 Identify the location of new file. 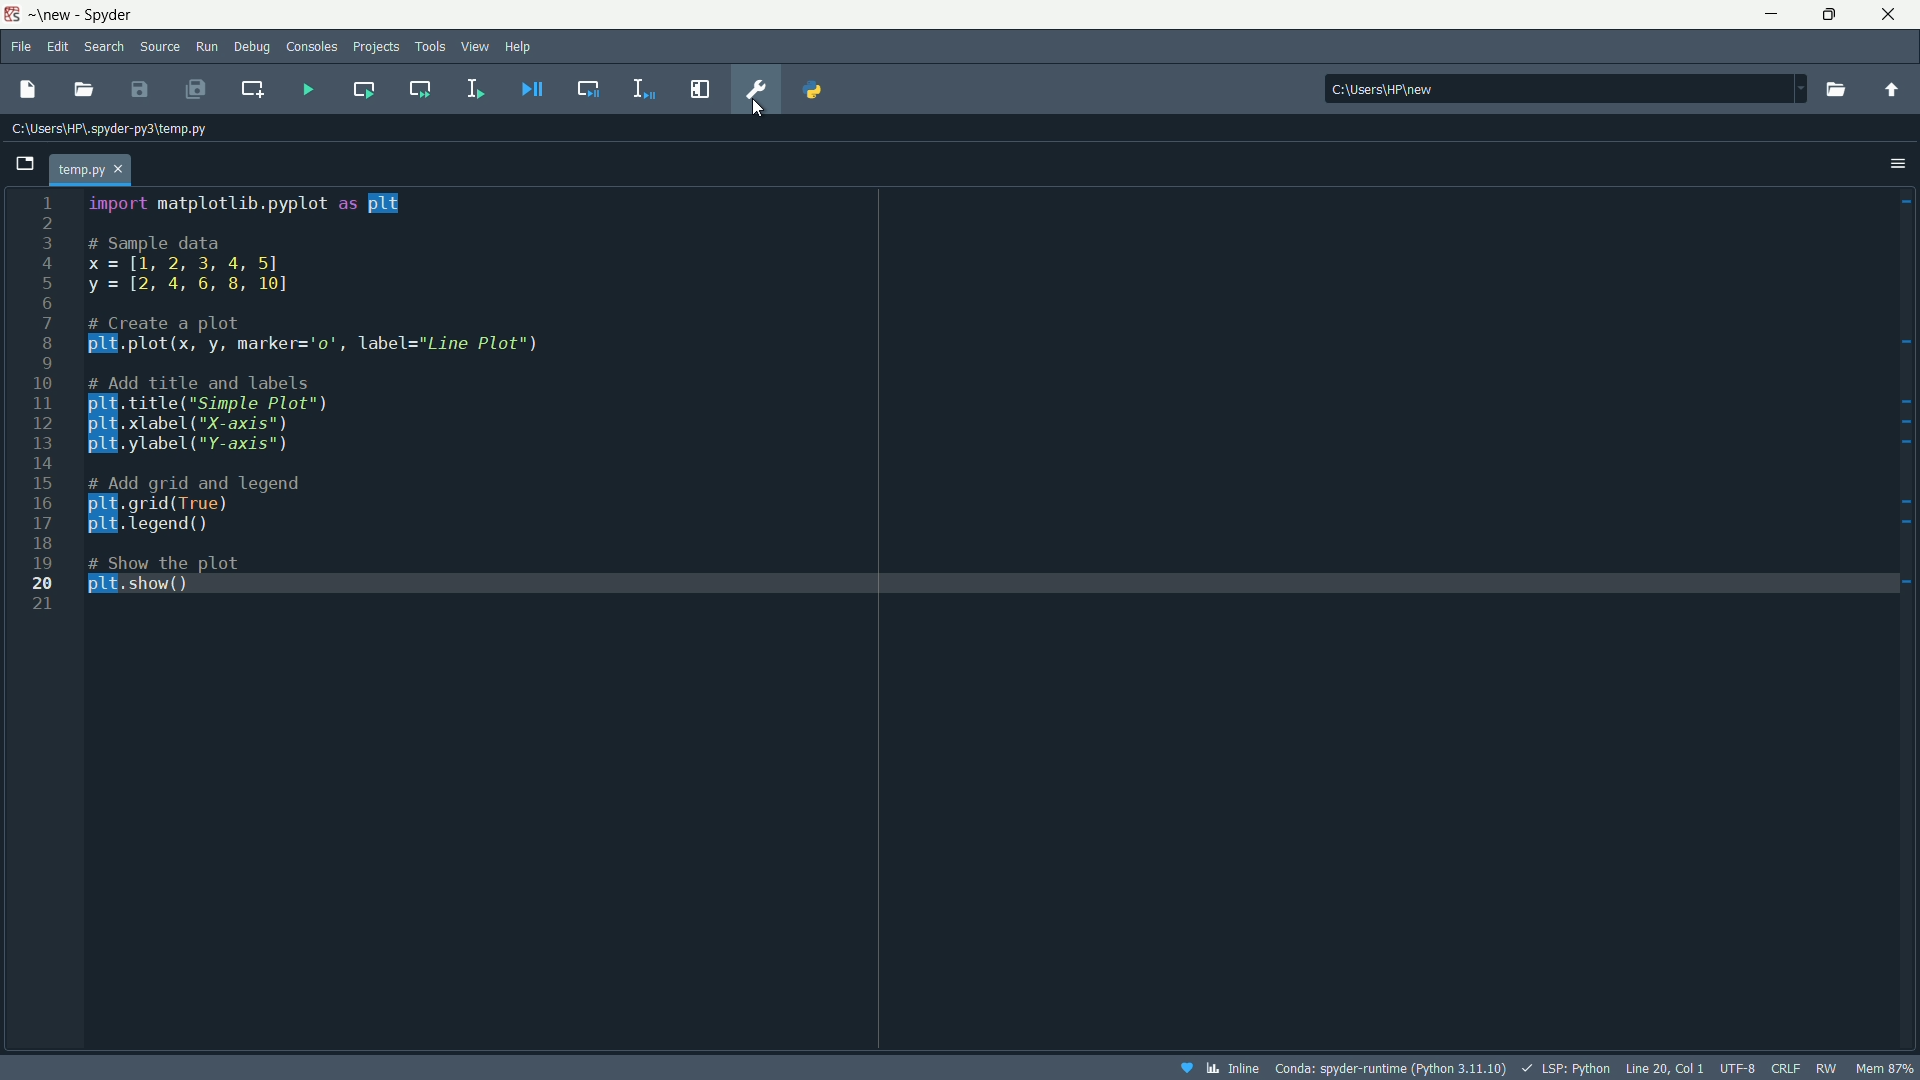
(27, 169).